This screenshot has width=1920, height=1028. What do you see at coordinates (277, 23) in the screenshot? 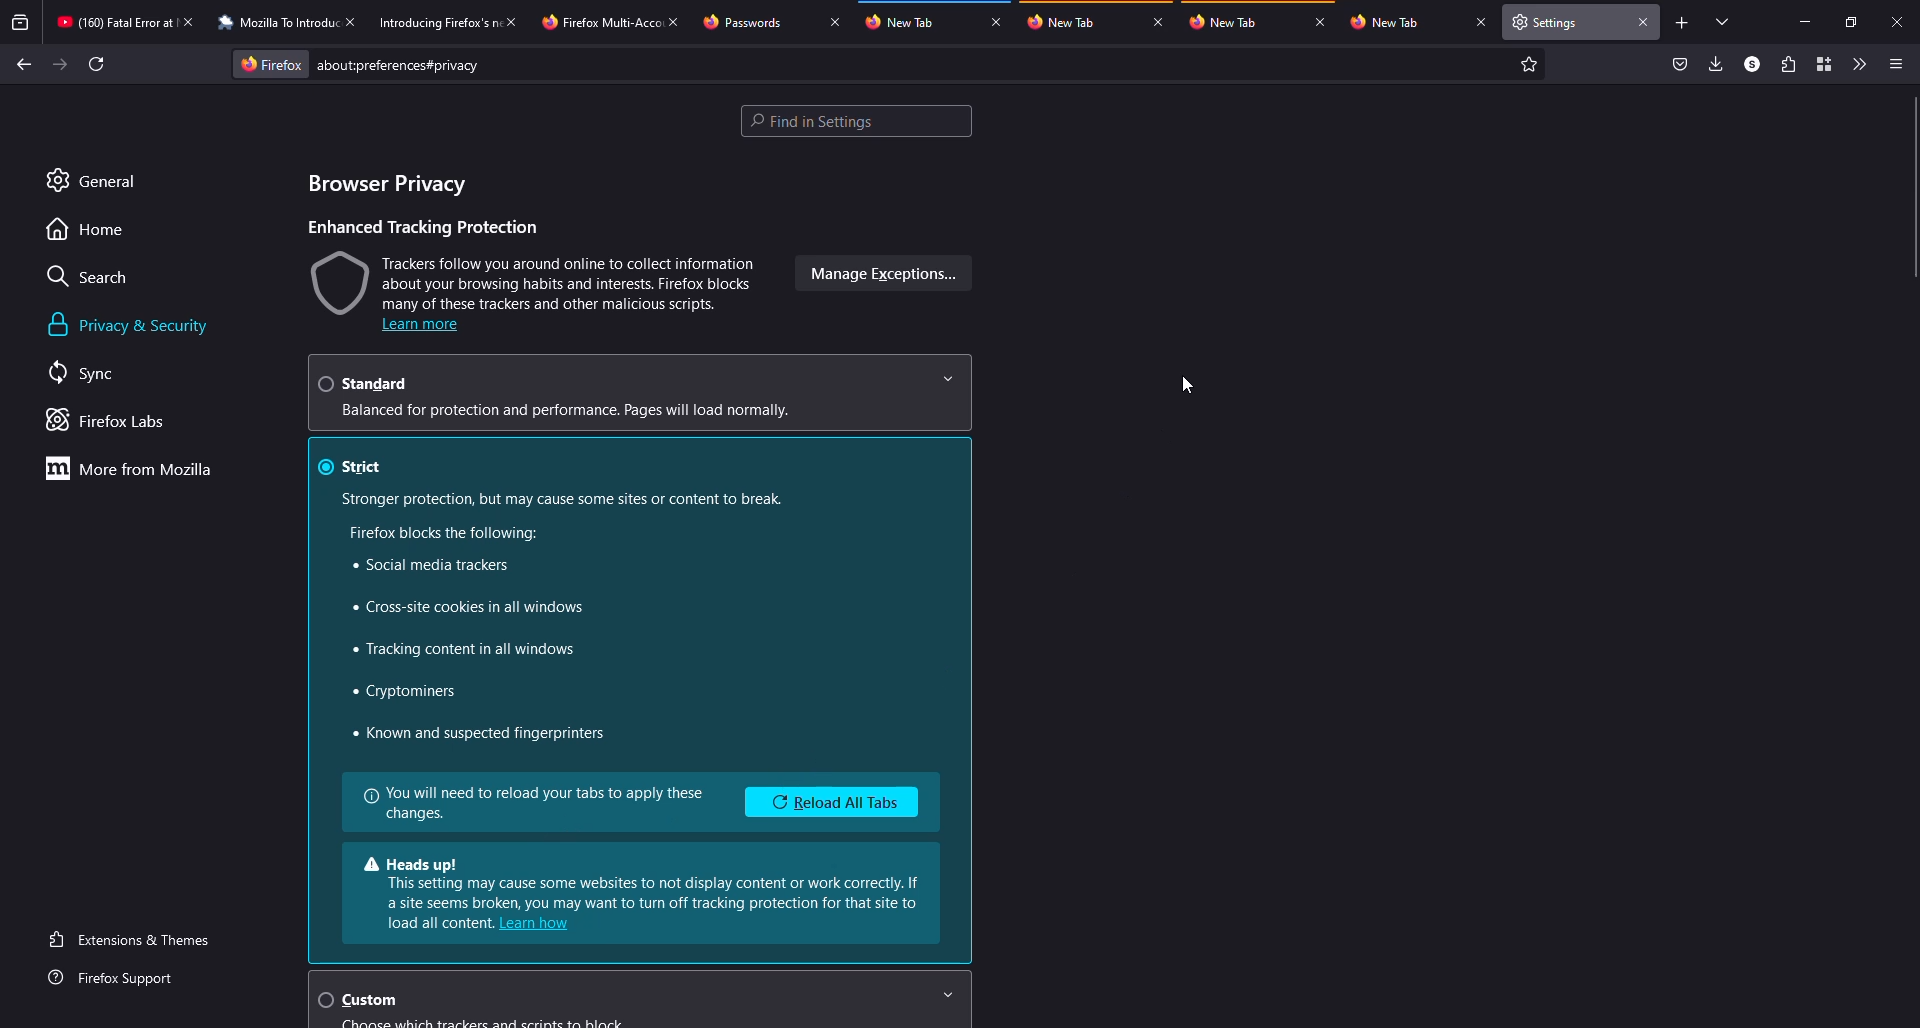
I see `tab` at bounding box center [277, 23].